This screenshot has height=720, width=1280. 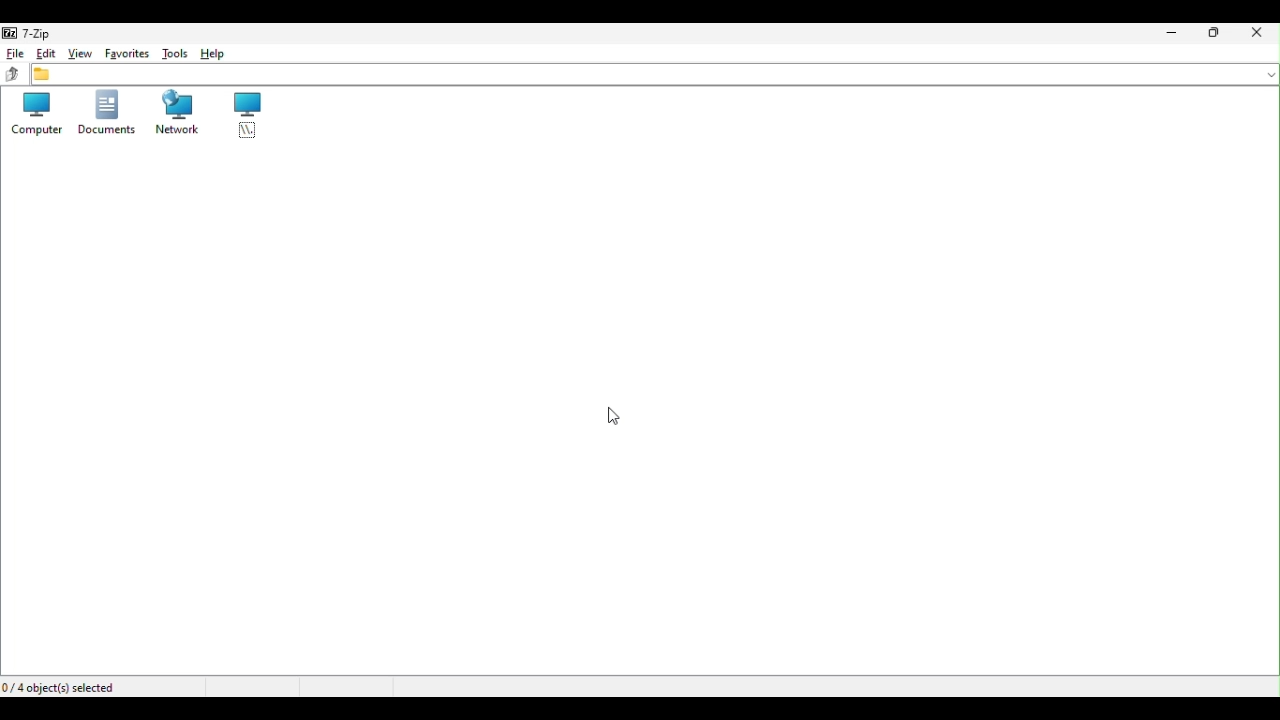 I want to click on Computers, so click(x=34, y=114).